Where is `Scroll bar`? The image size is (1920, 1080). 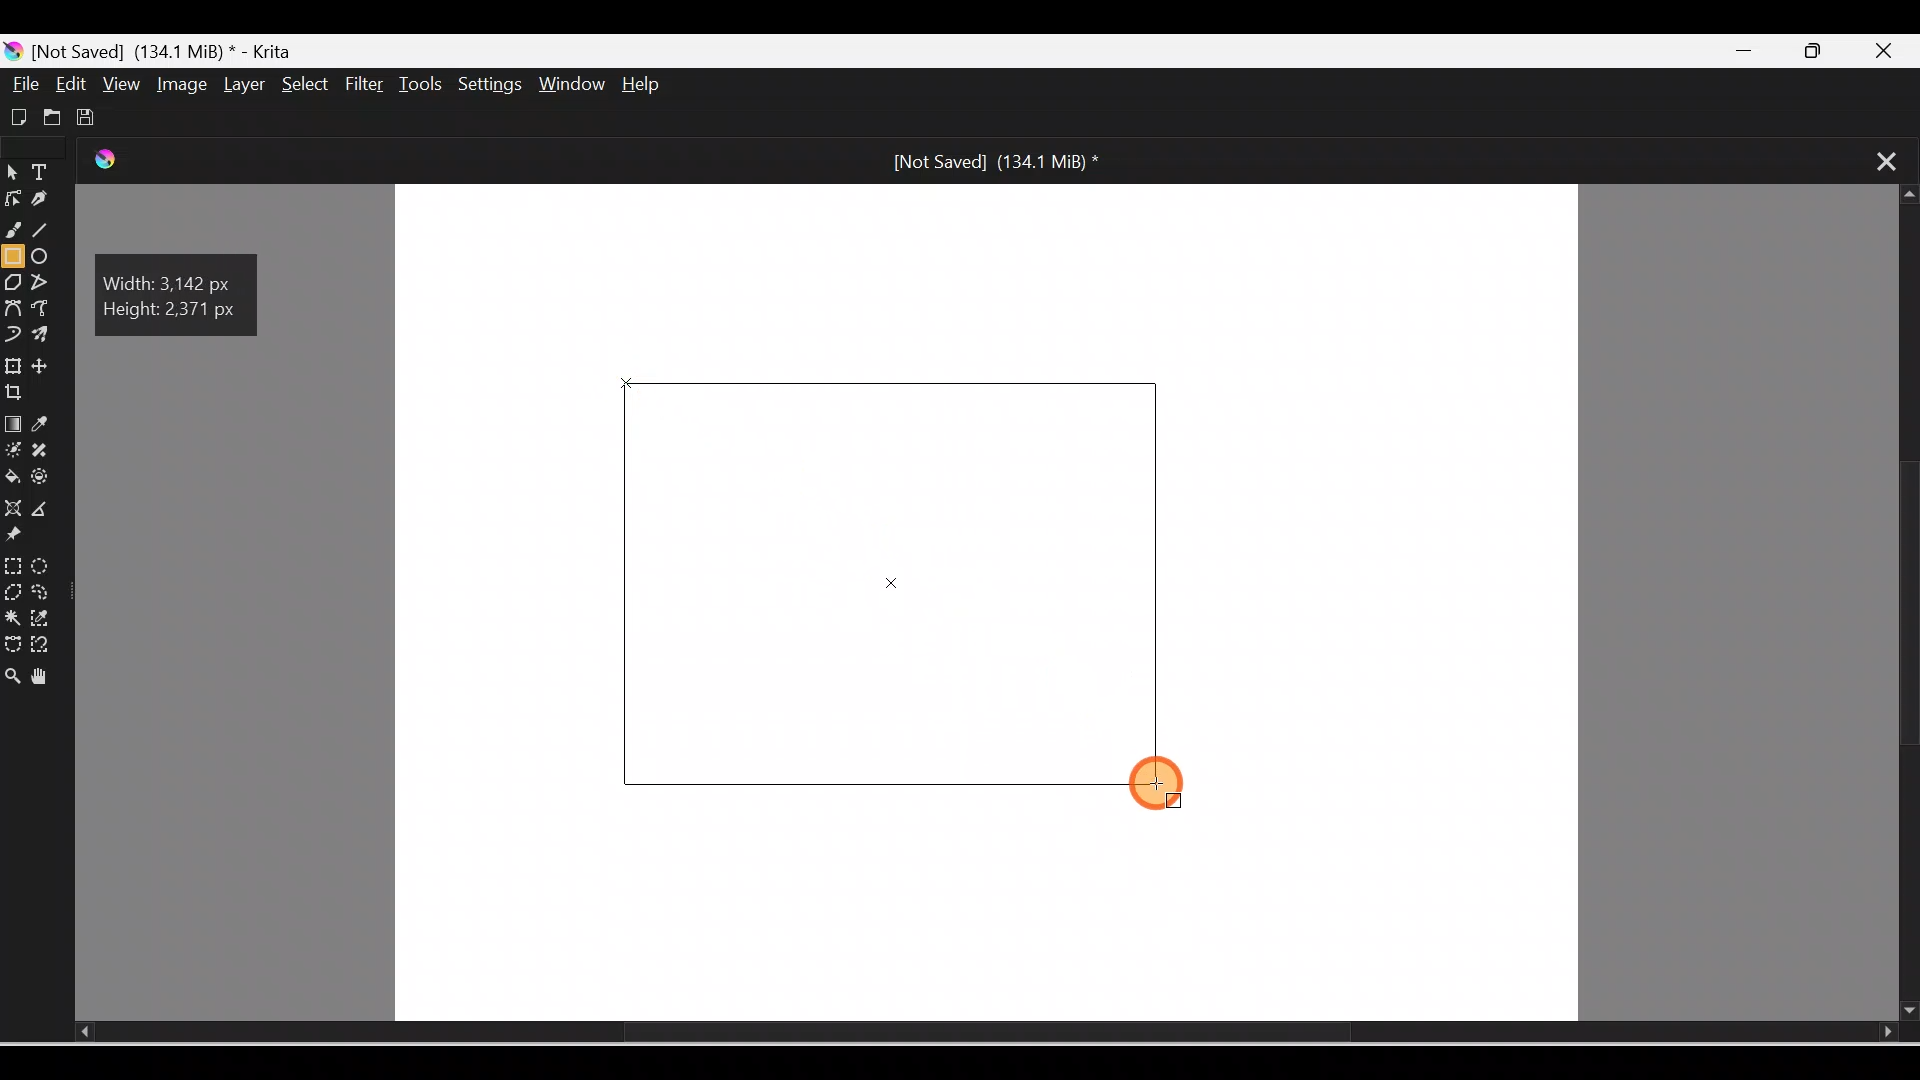
Scroll bar is located at coordinates (956, 1033).